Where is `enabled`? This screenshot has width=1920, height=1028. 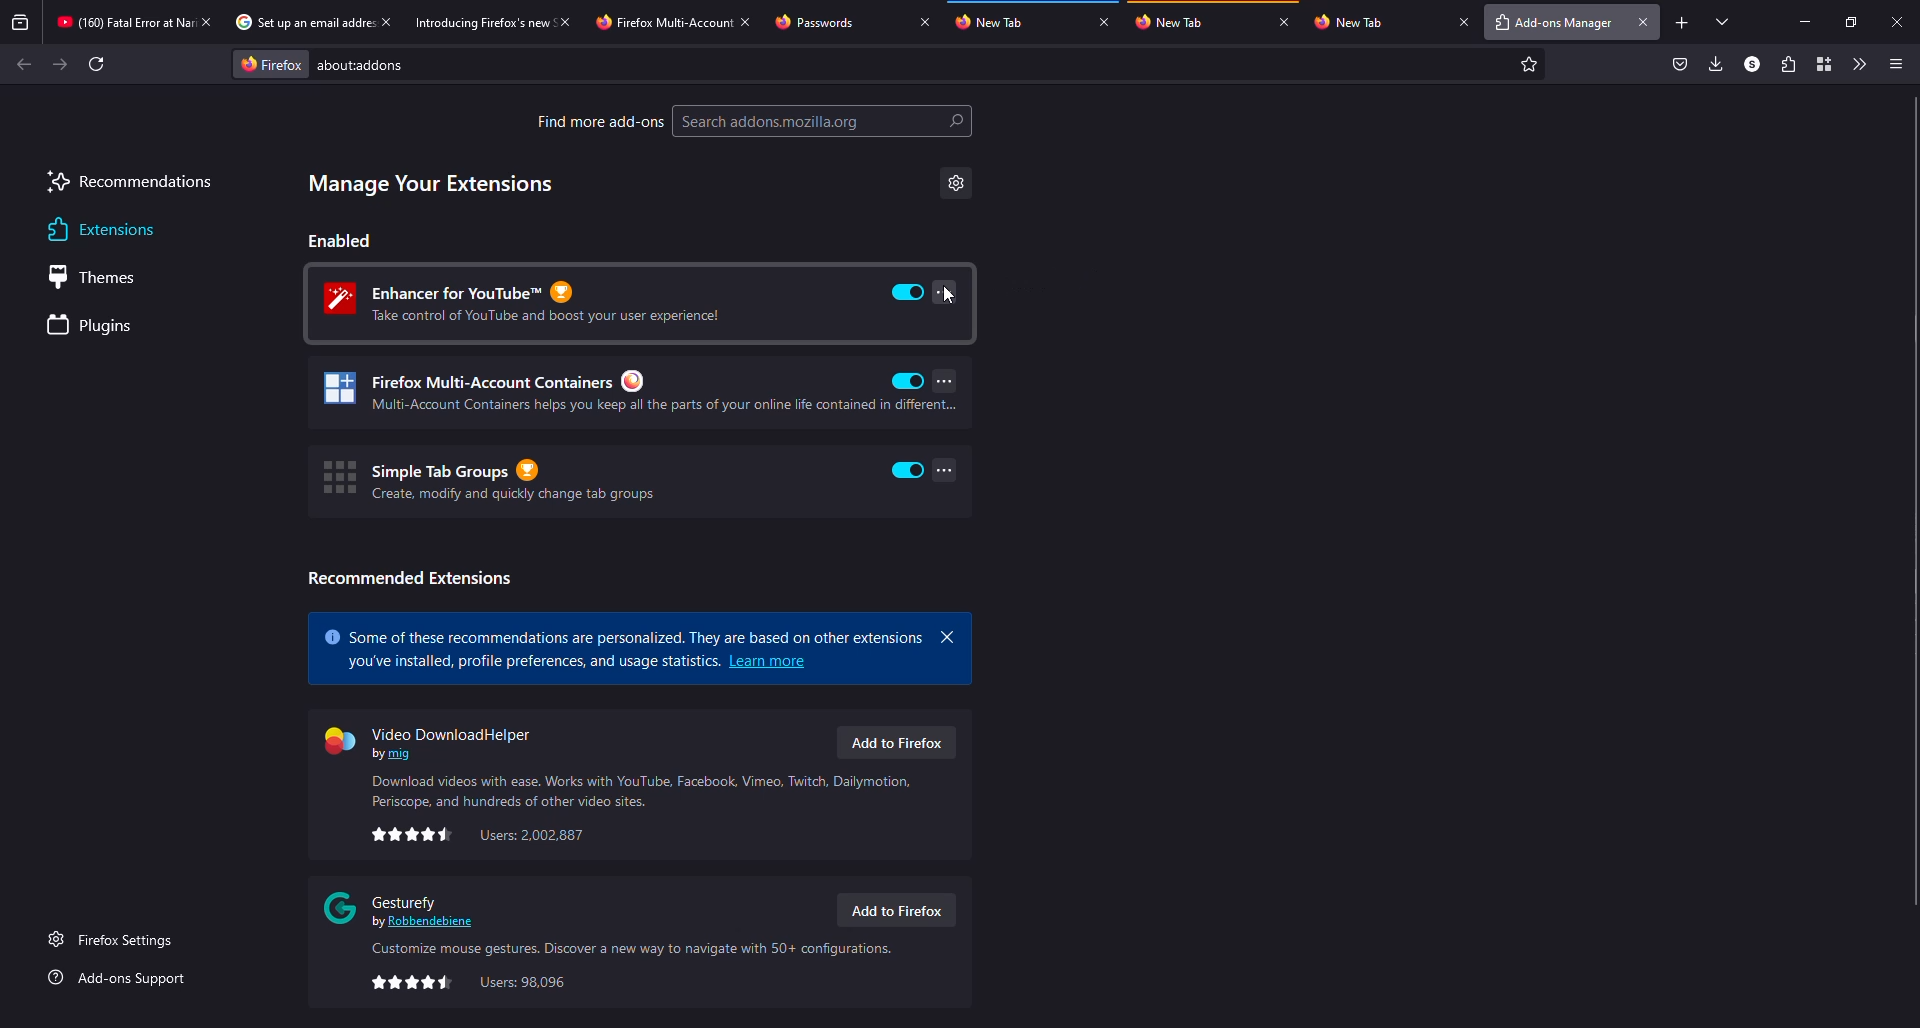 enabled is located at coordinates (341, 240).